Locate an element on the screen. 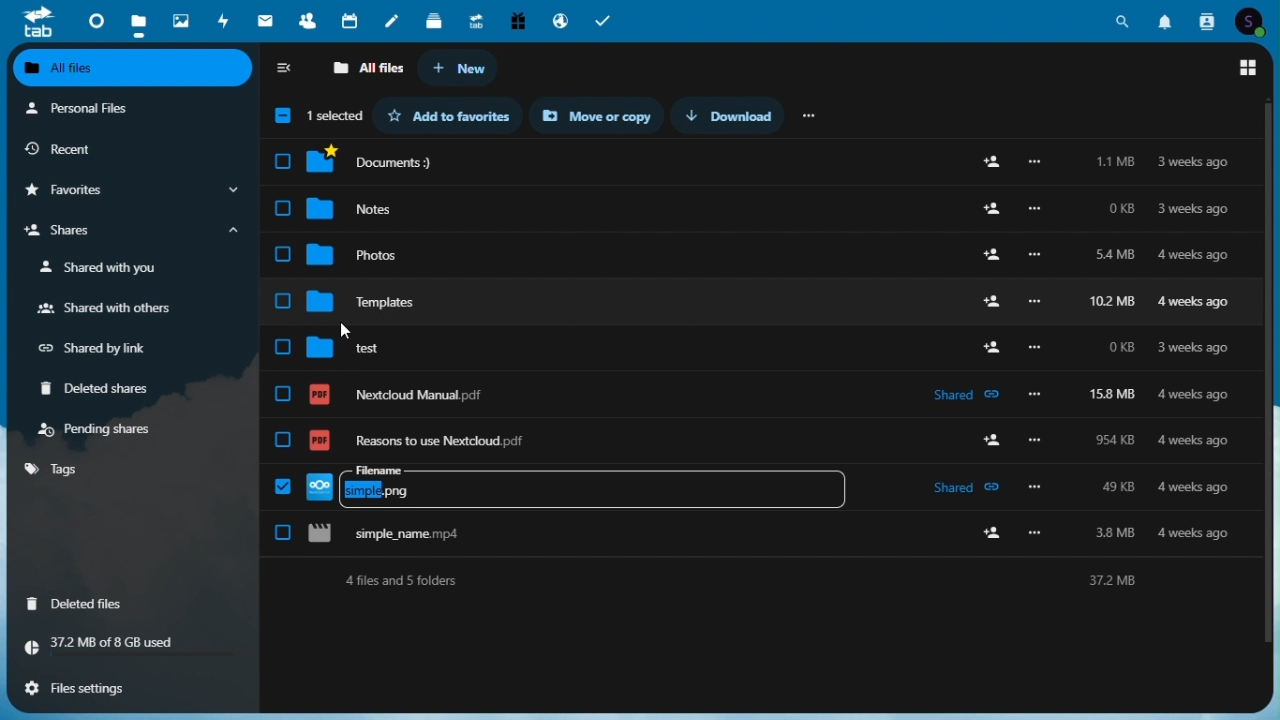 The width and height of the screenshot is (1280, 720). notes is located at coordinates (395, 17).